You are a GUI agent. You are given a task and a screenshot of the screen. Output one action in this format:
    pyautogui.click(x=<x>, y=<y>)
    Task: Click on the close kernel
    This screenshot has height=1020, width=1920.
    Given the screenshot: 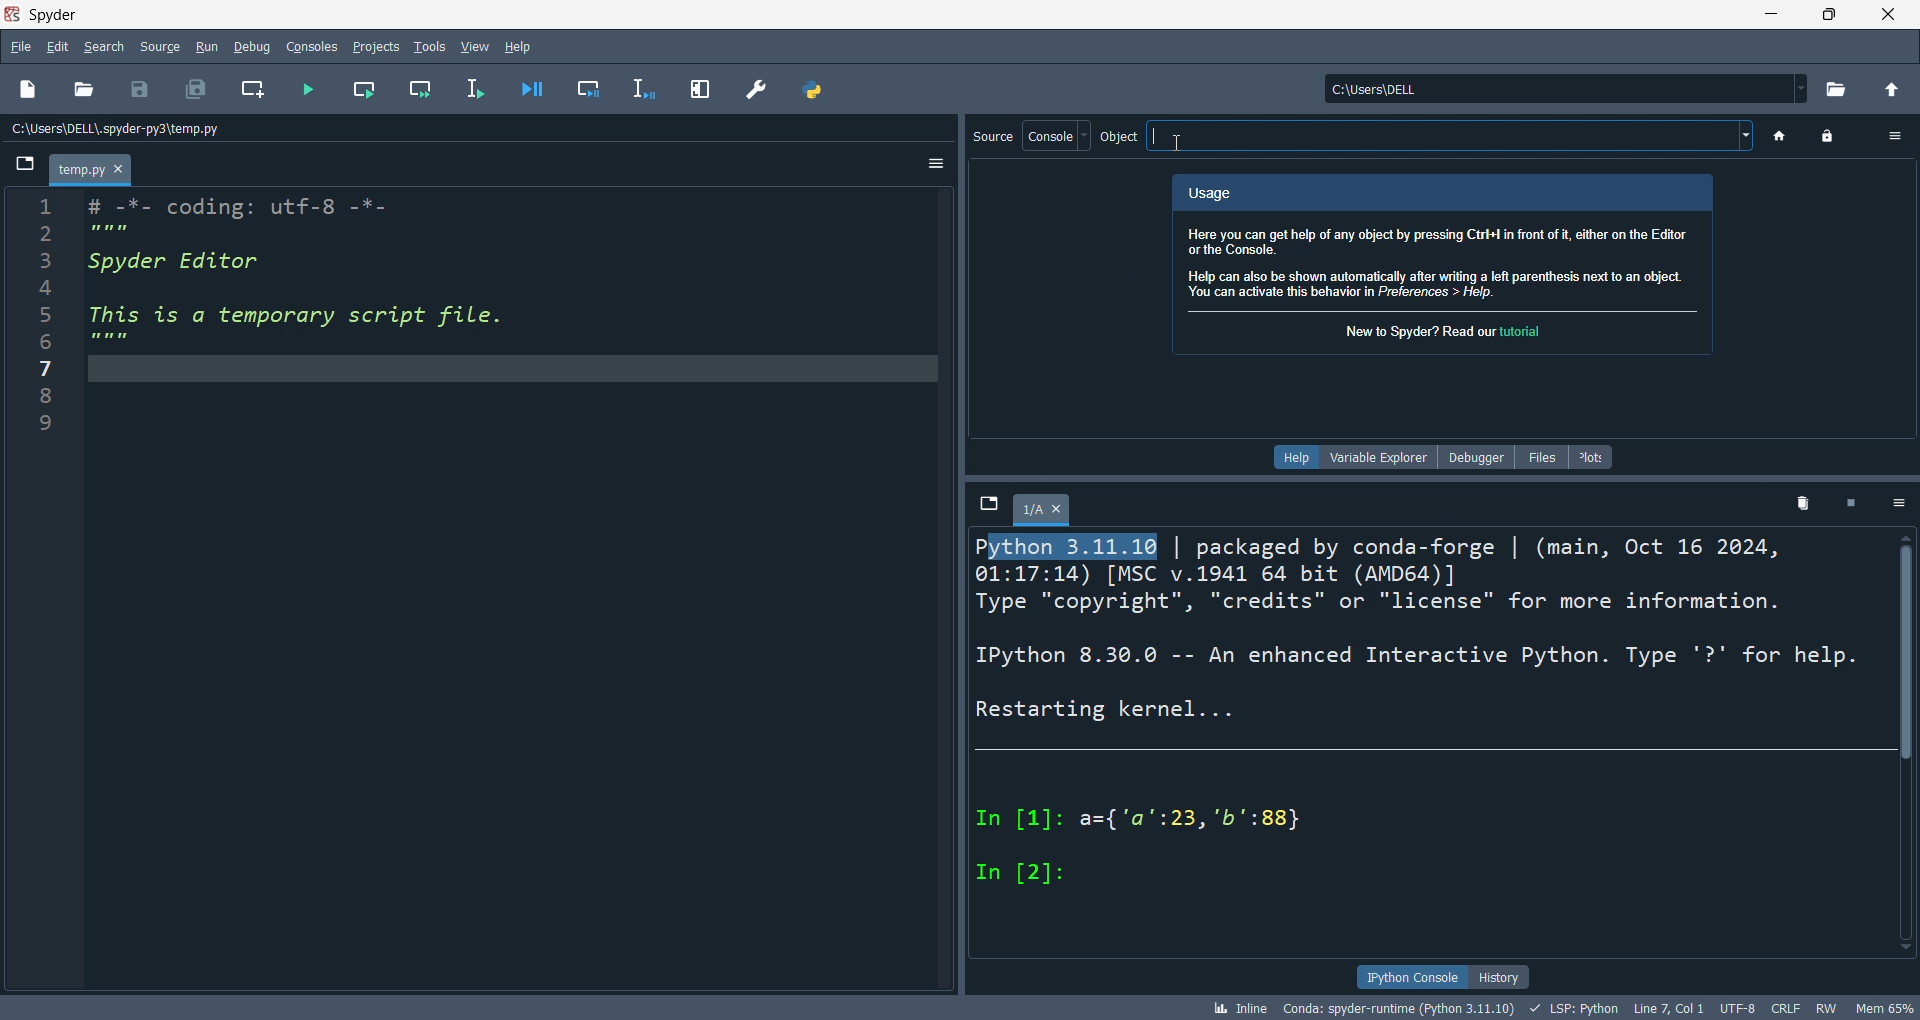 What is the action you would take?
    pyautogui.click(x=1841, y=503)
    